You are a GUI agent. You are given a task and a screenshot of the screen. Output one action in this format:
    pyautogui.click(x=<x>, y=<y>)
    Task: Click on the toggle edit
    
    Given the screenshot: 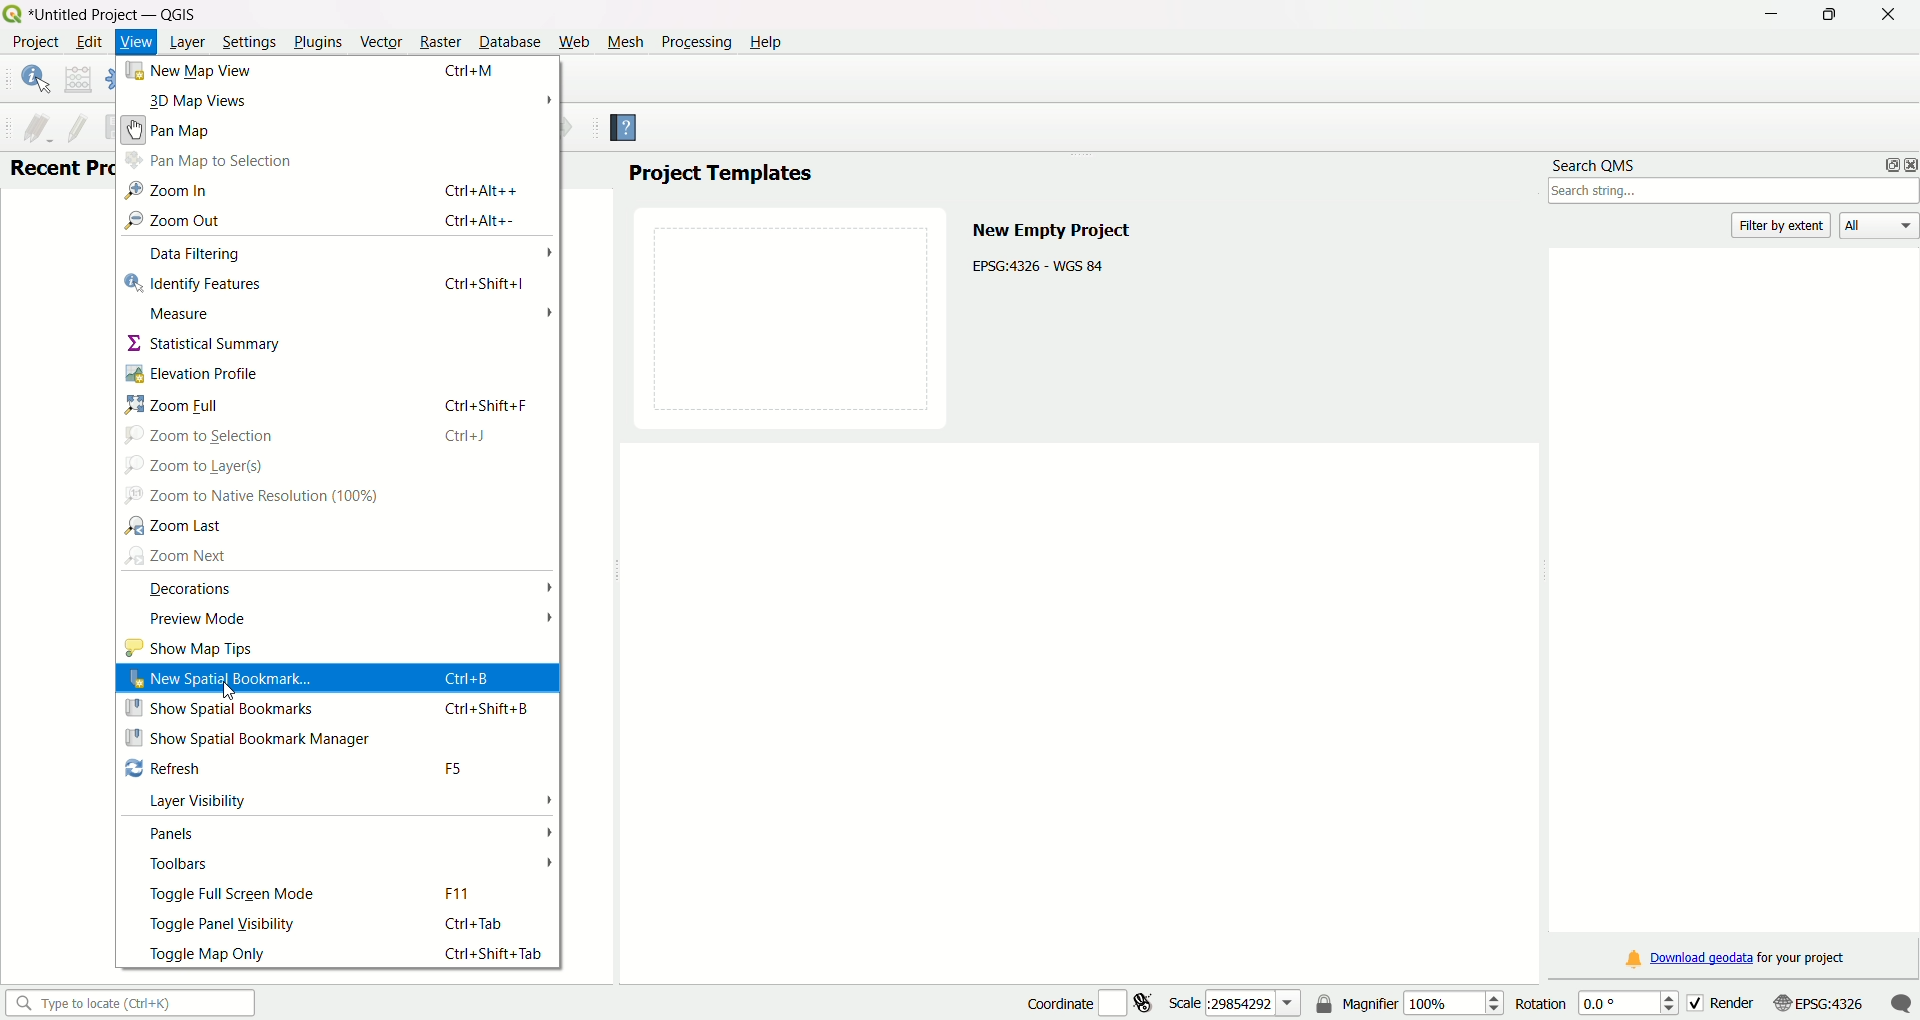 What is the action you would take?
    pyautogui.click(x=77, y=126)
    